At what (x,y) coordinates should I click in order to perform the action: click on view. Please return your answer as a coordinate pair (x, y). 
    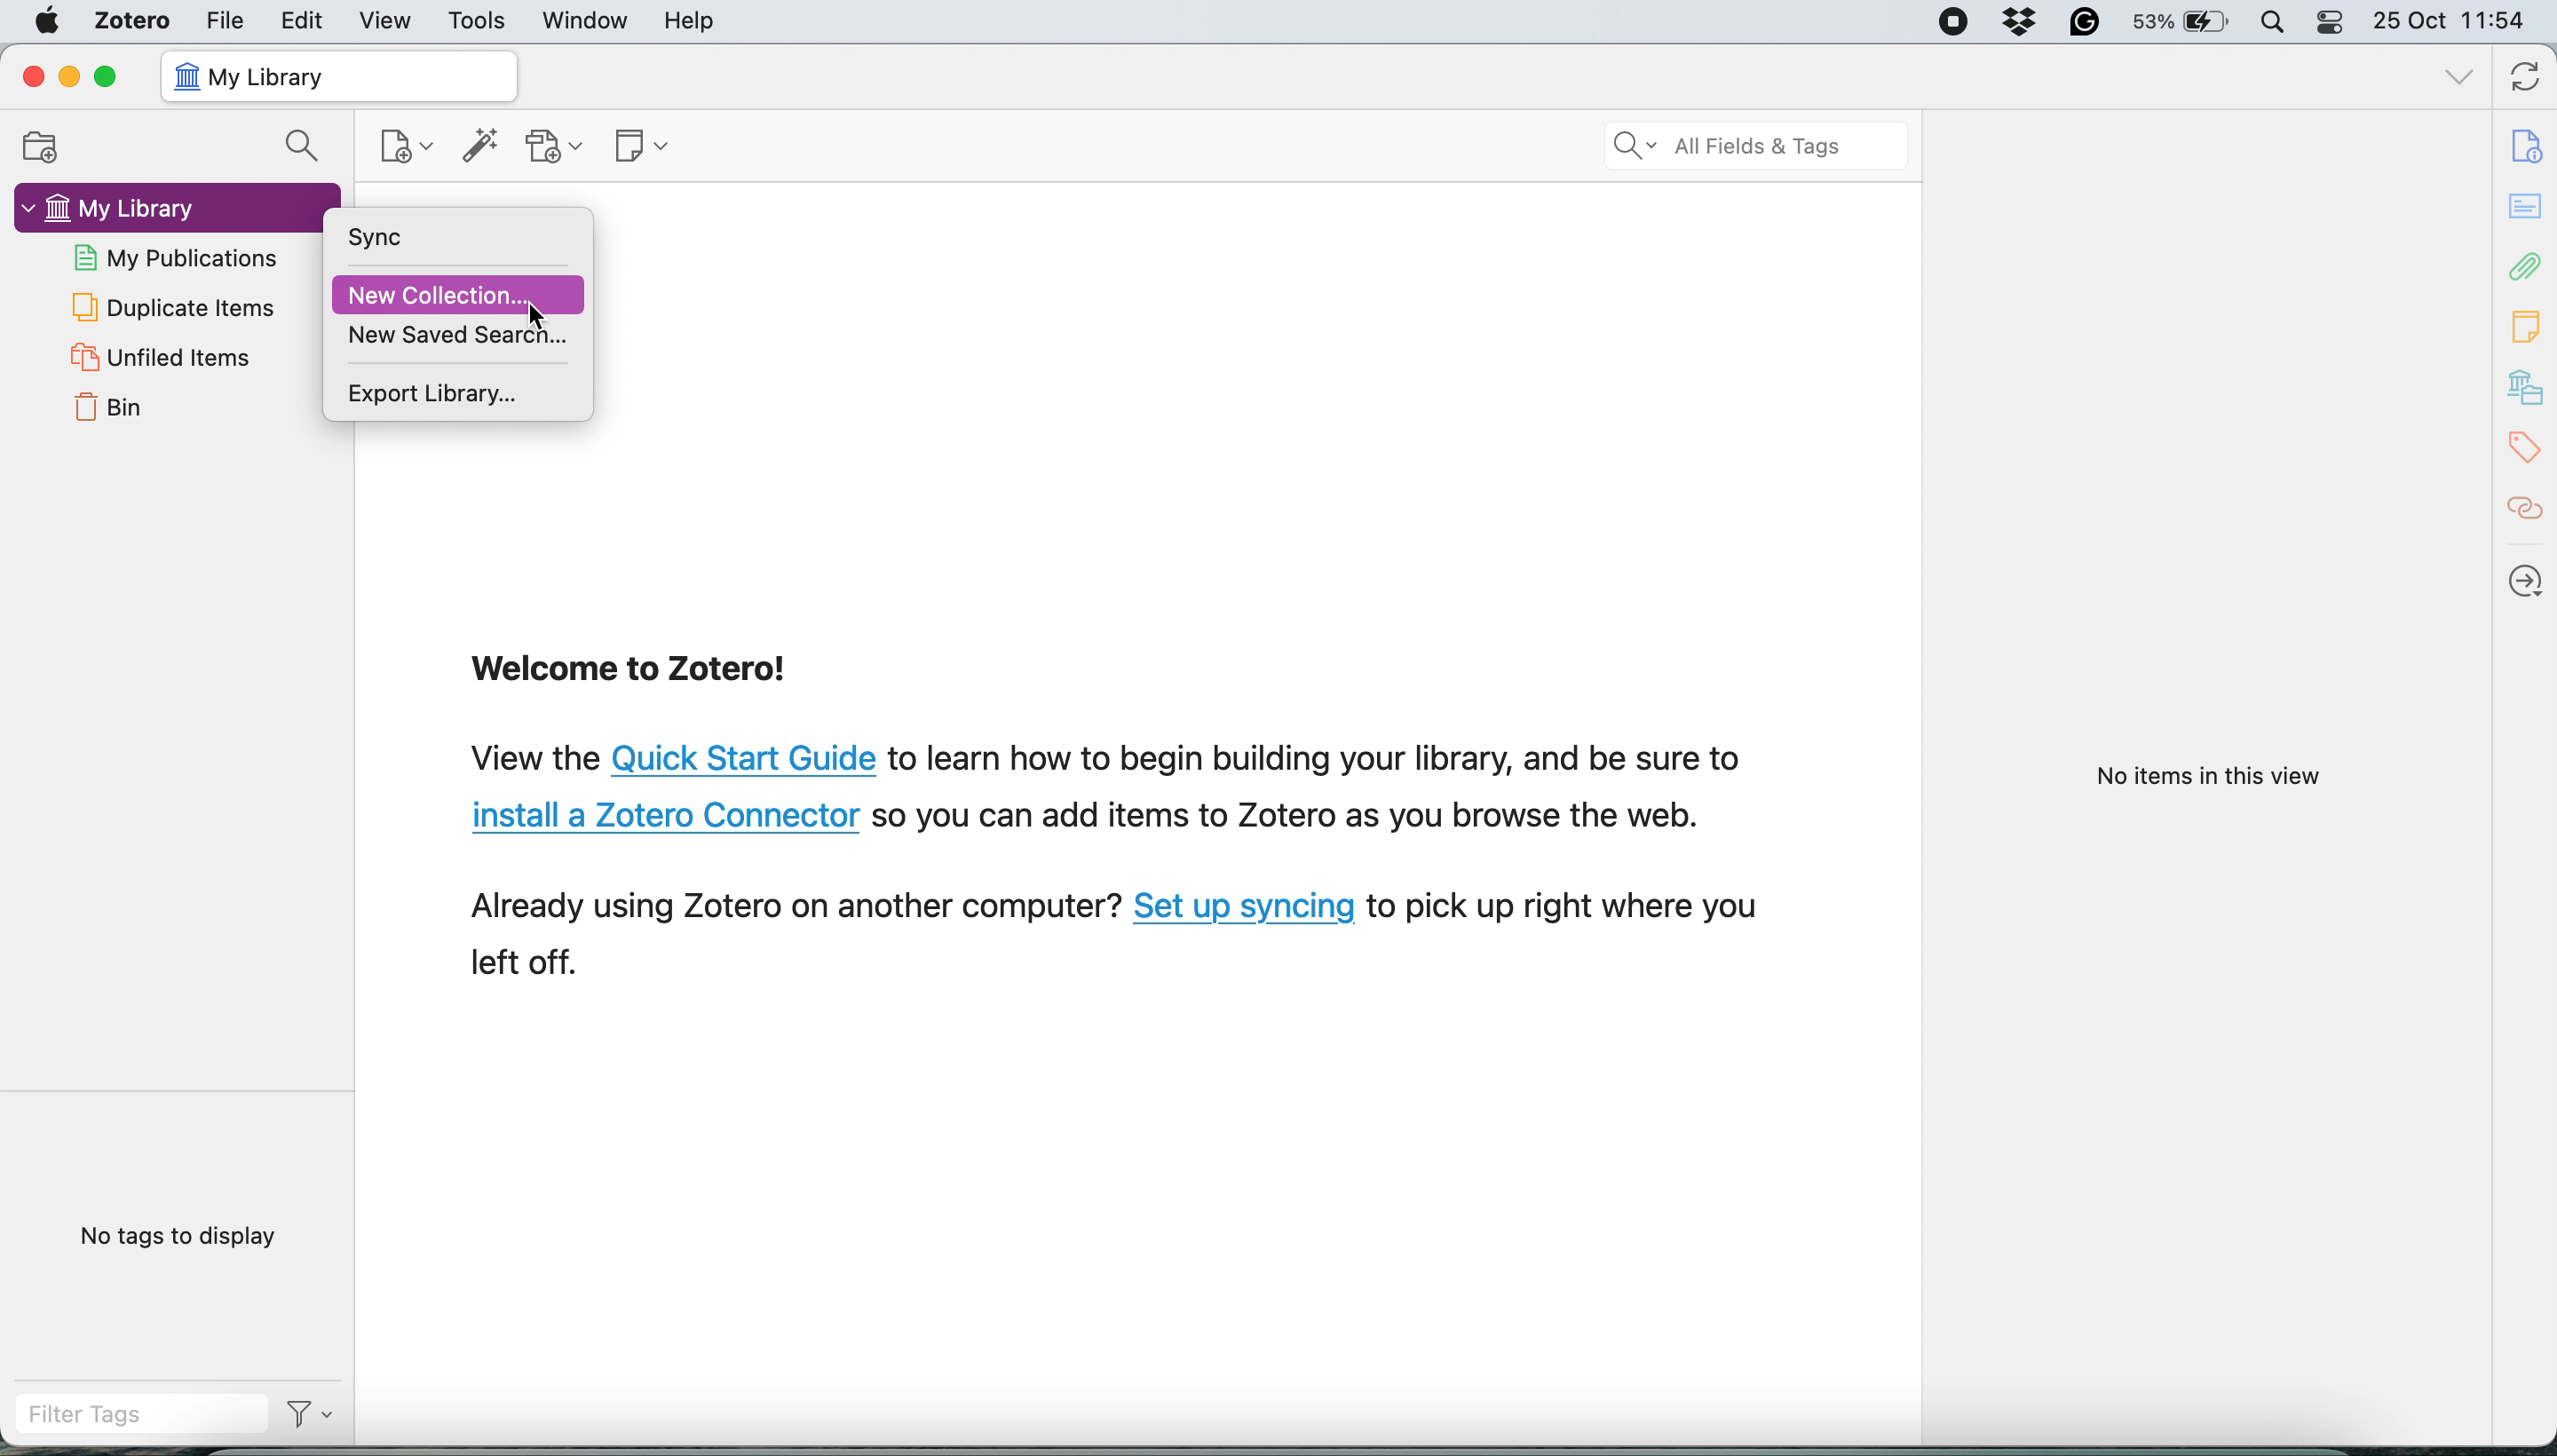
    Looking at the image, I should click on (376, 21).